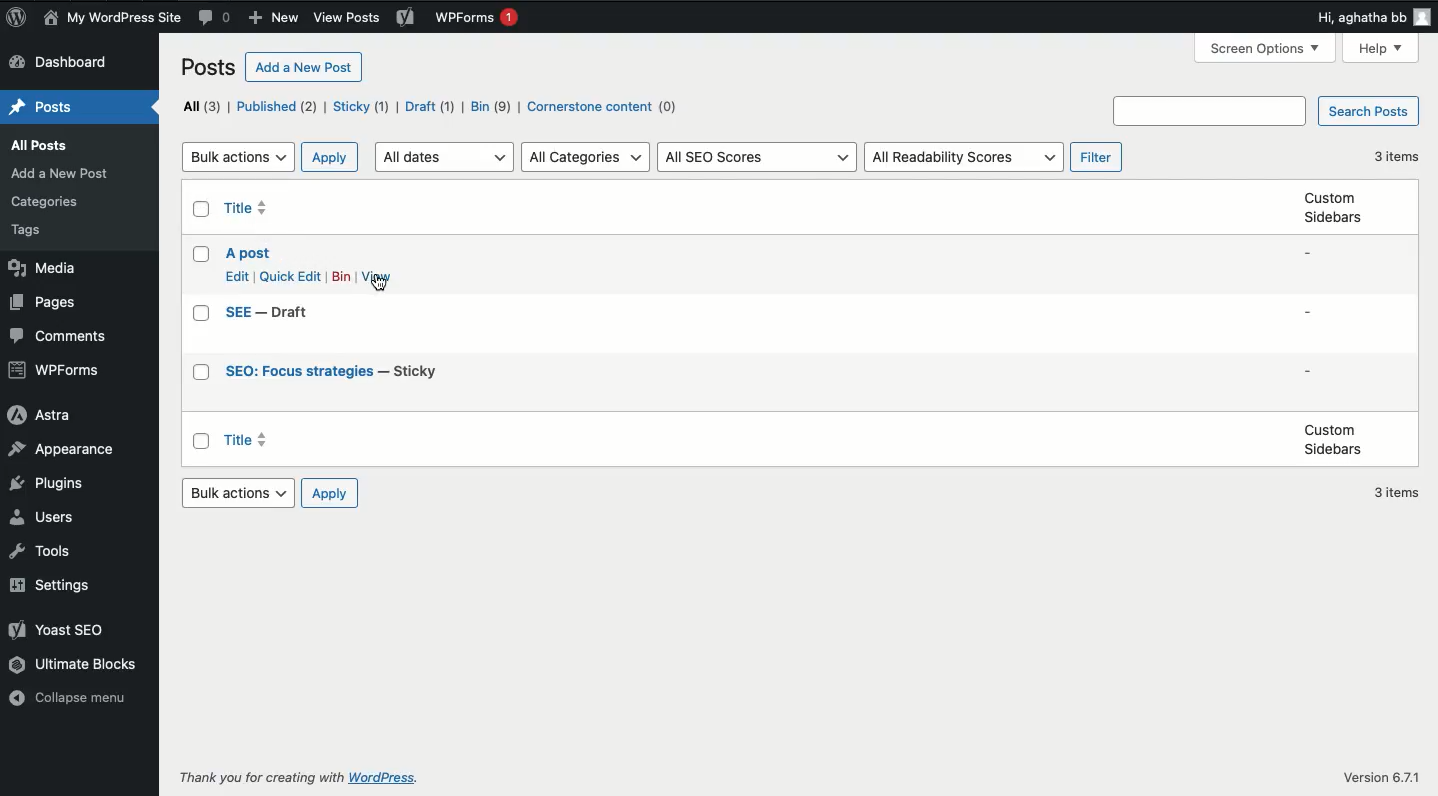 The image size is (1438, 796). Describe the element at coordinates (52, 202) in the screenshot. I see `` at that location.